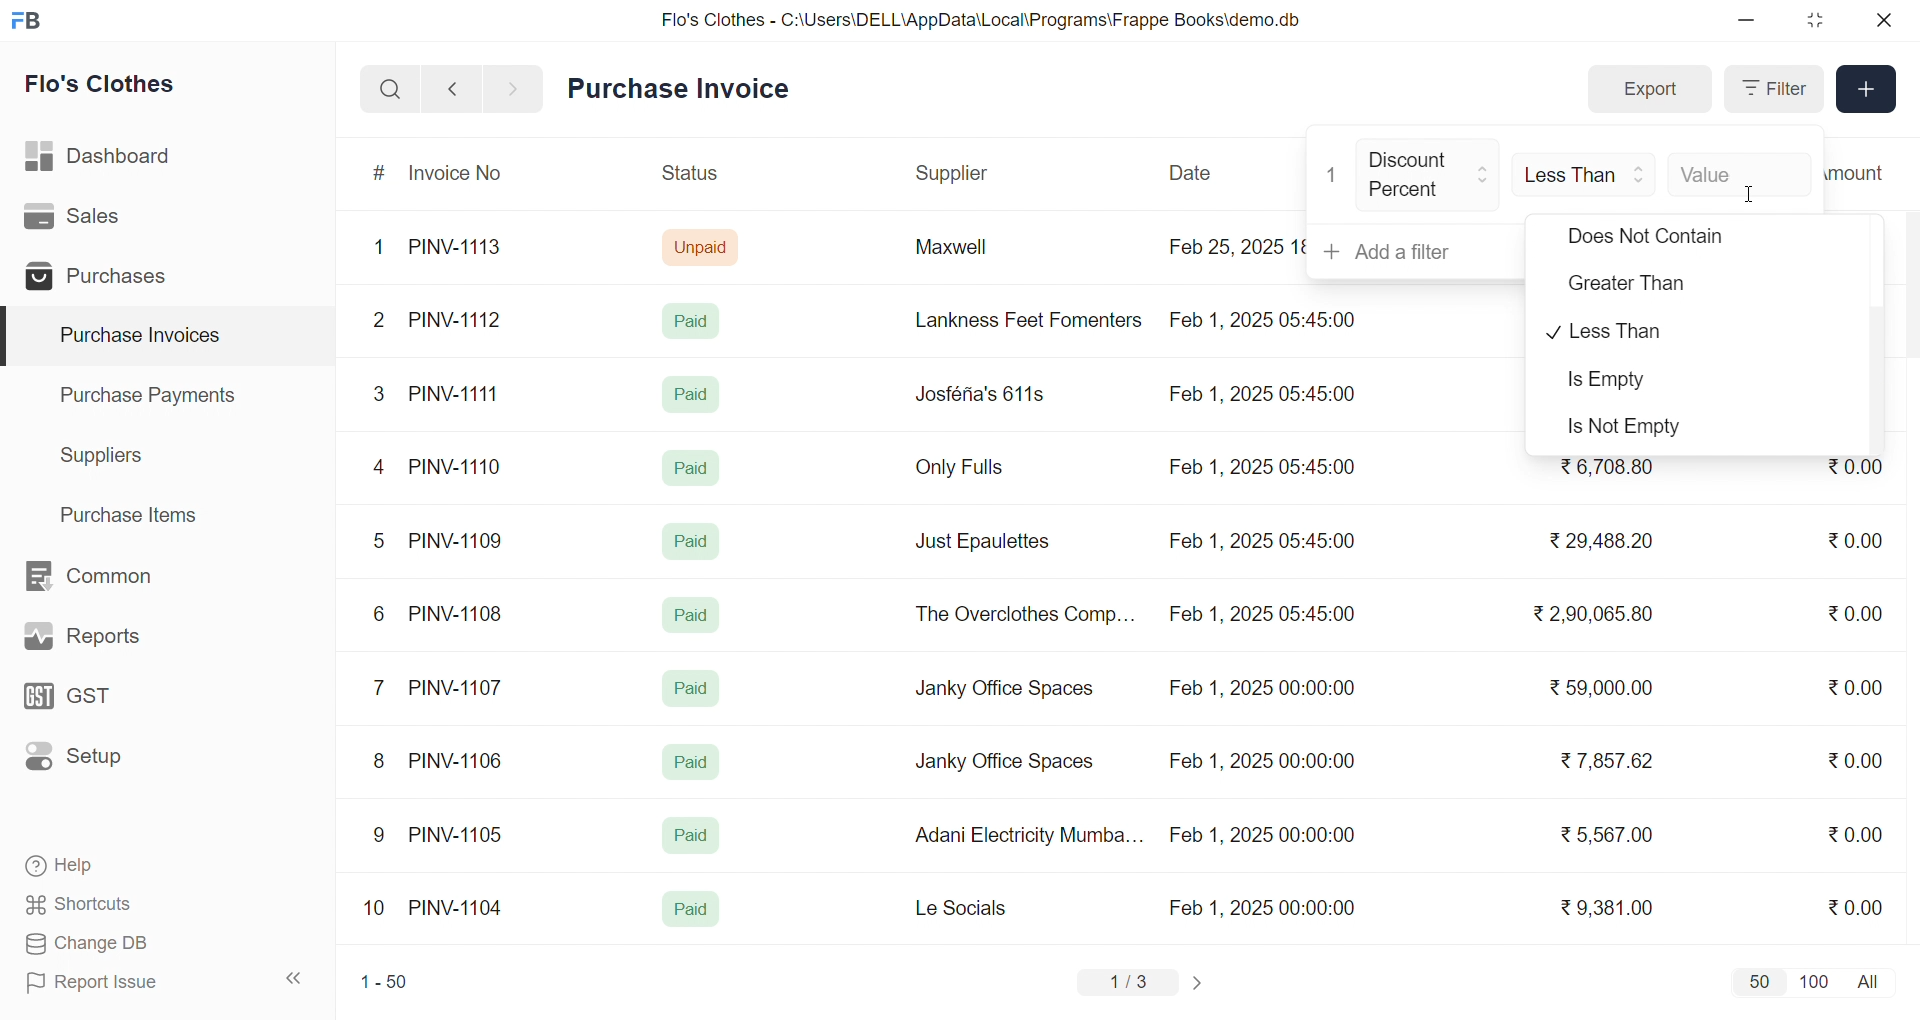  Describe the element at coordinates (457, 614) in the screenshot. I see `PINV-1108` at that location.